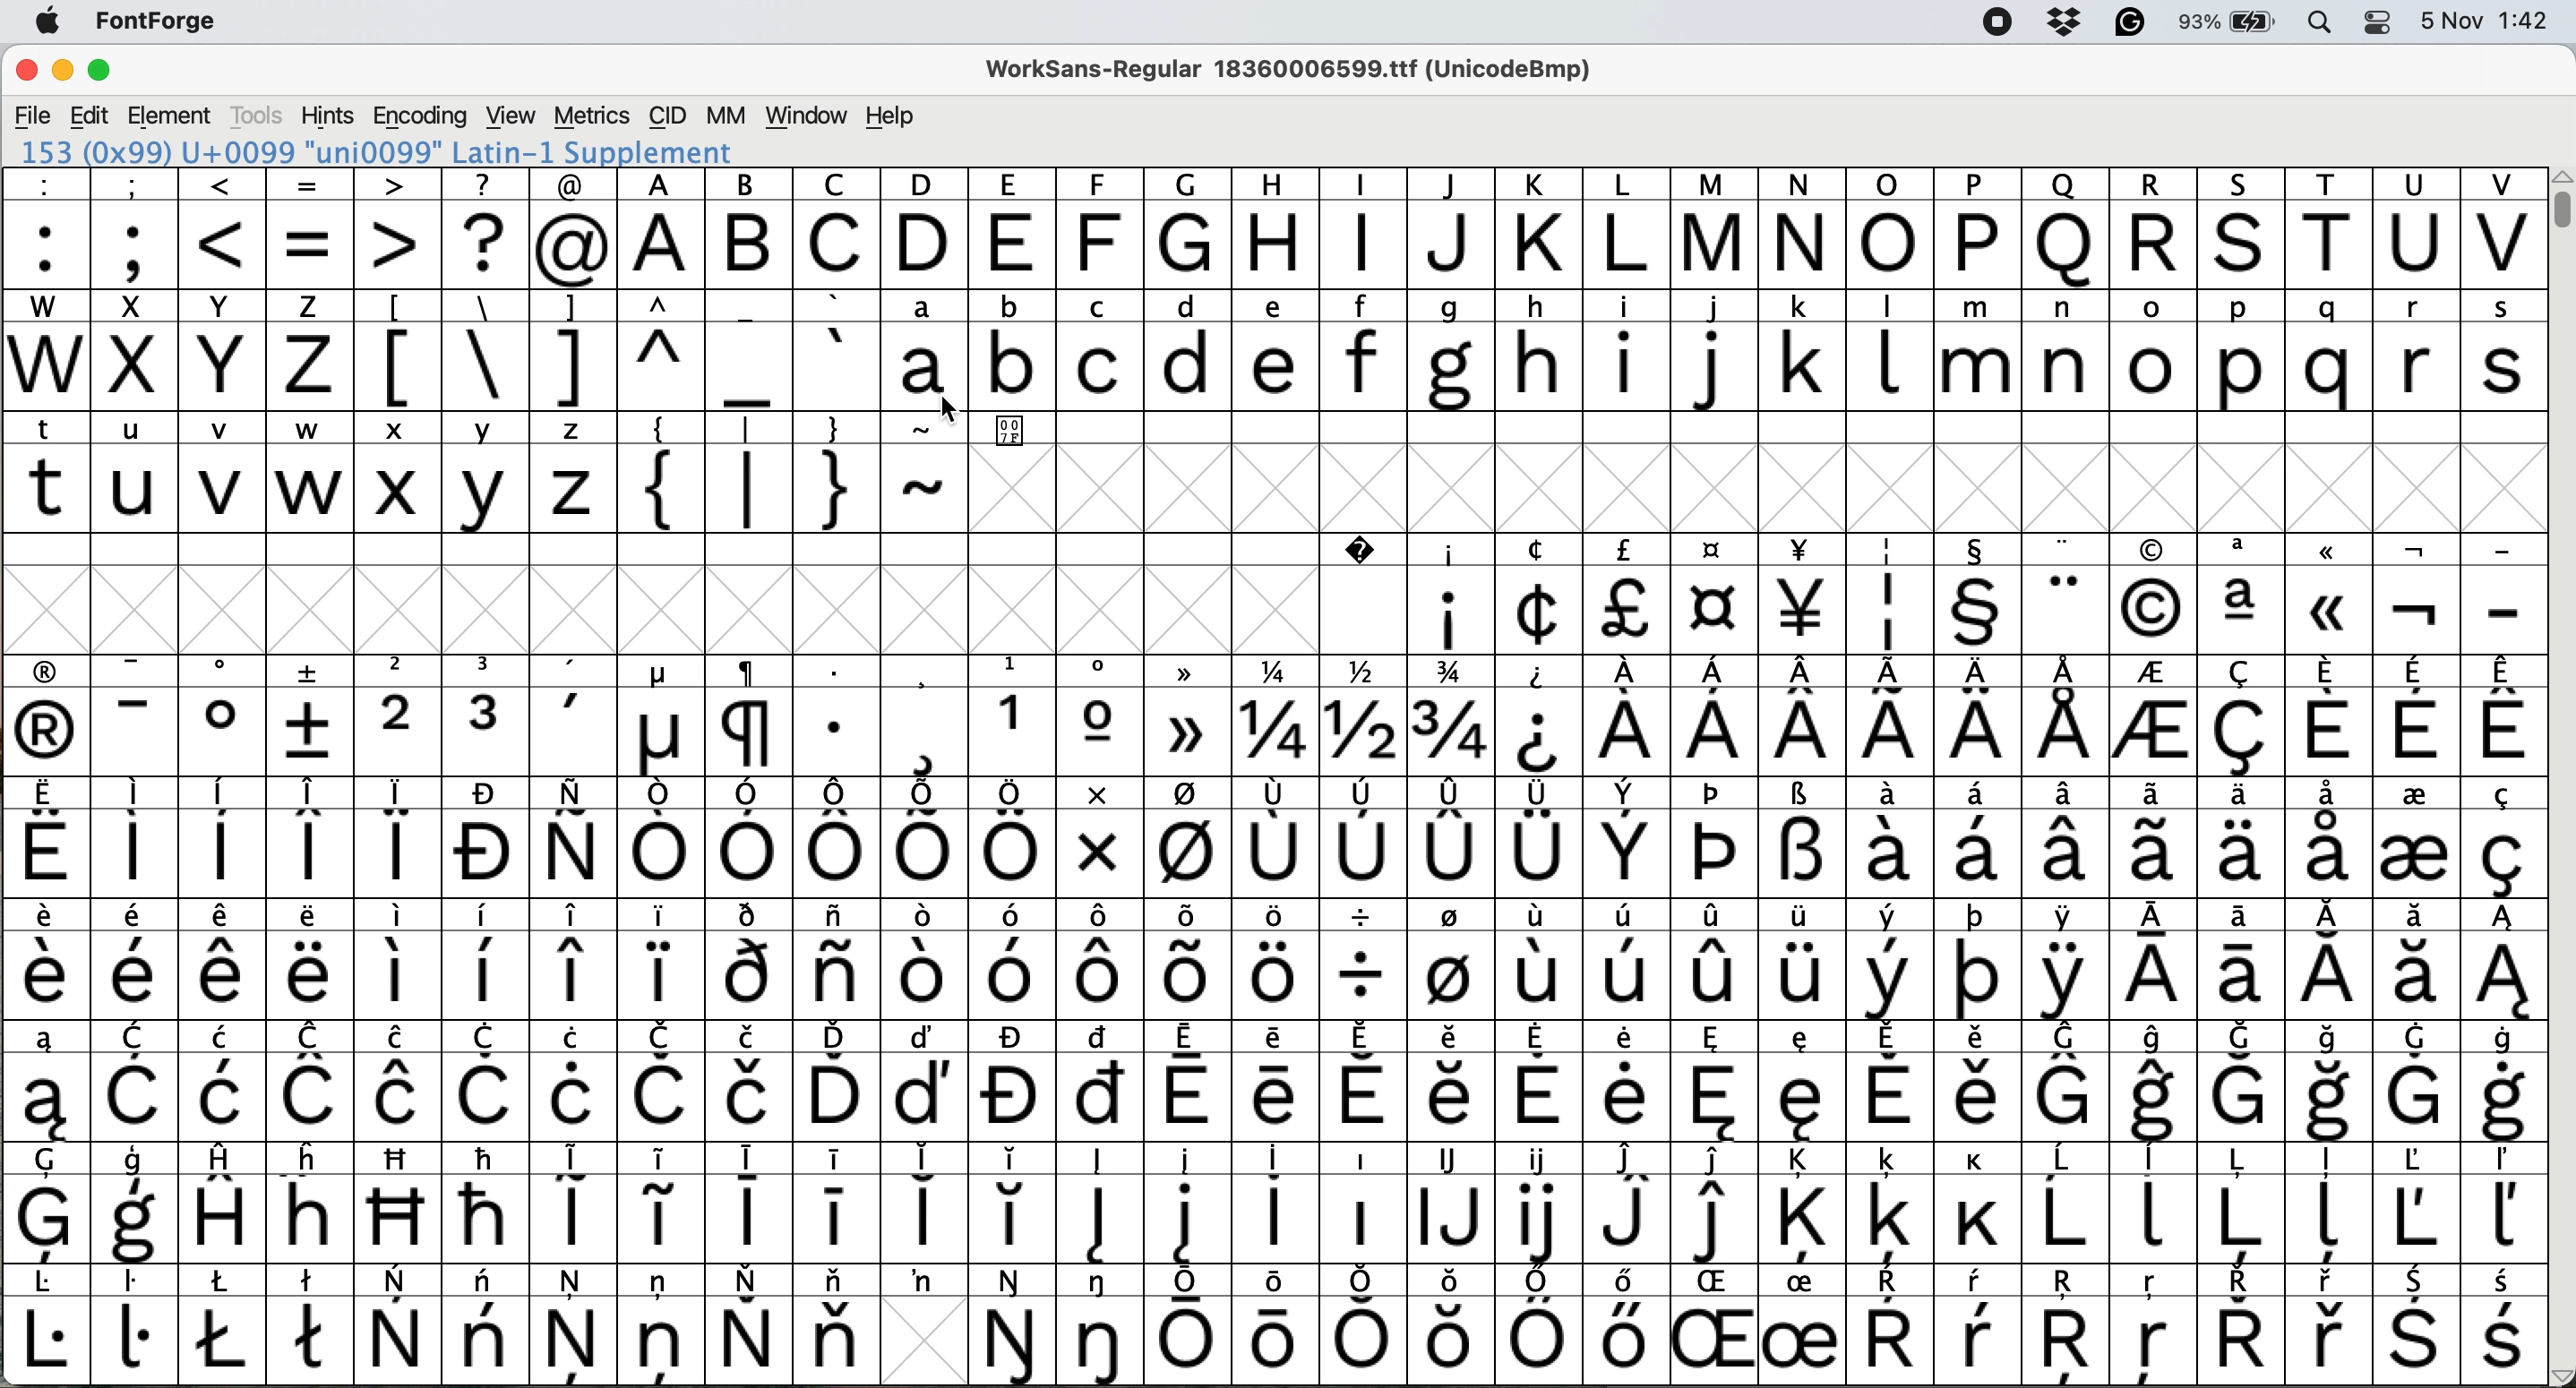  Describe the element at coordinates (836, 351) in the screenshot. I see ``` at that location.